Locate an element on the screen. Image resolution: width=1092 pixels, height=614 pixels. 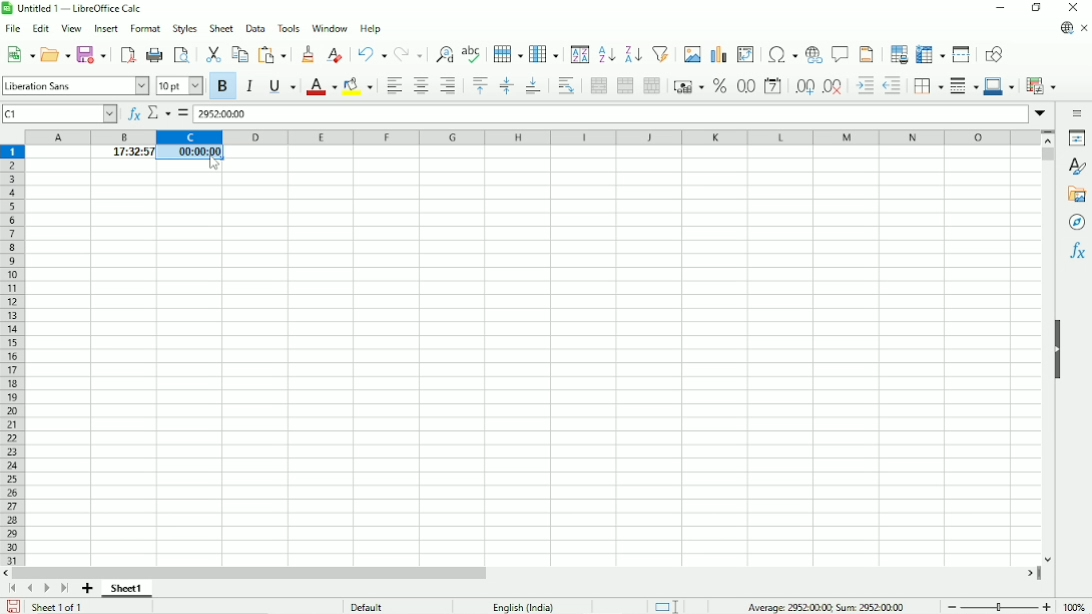
Decrease indent is located at coordinates (891, 85).